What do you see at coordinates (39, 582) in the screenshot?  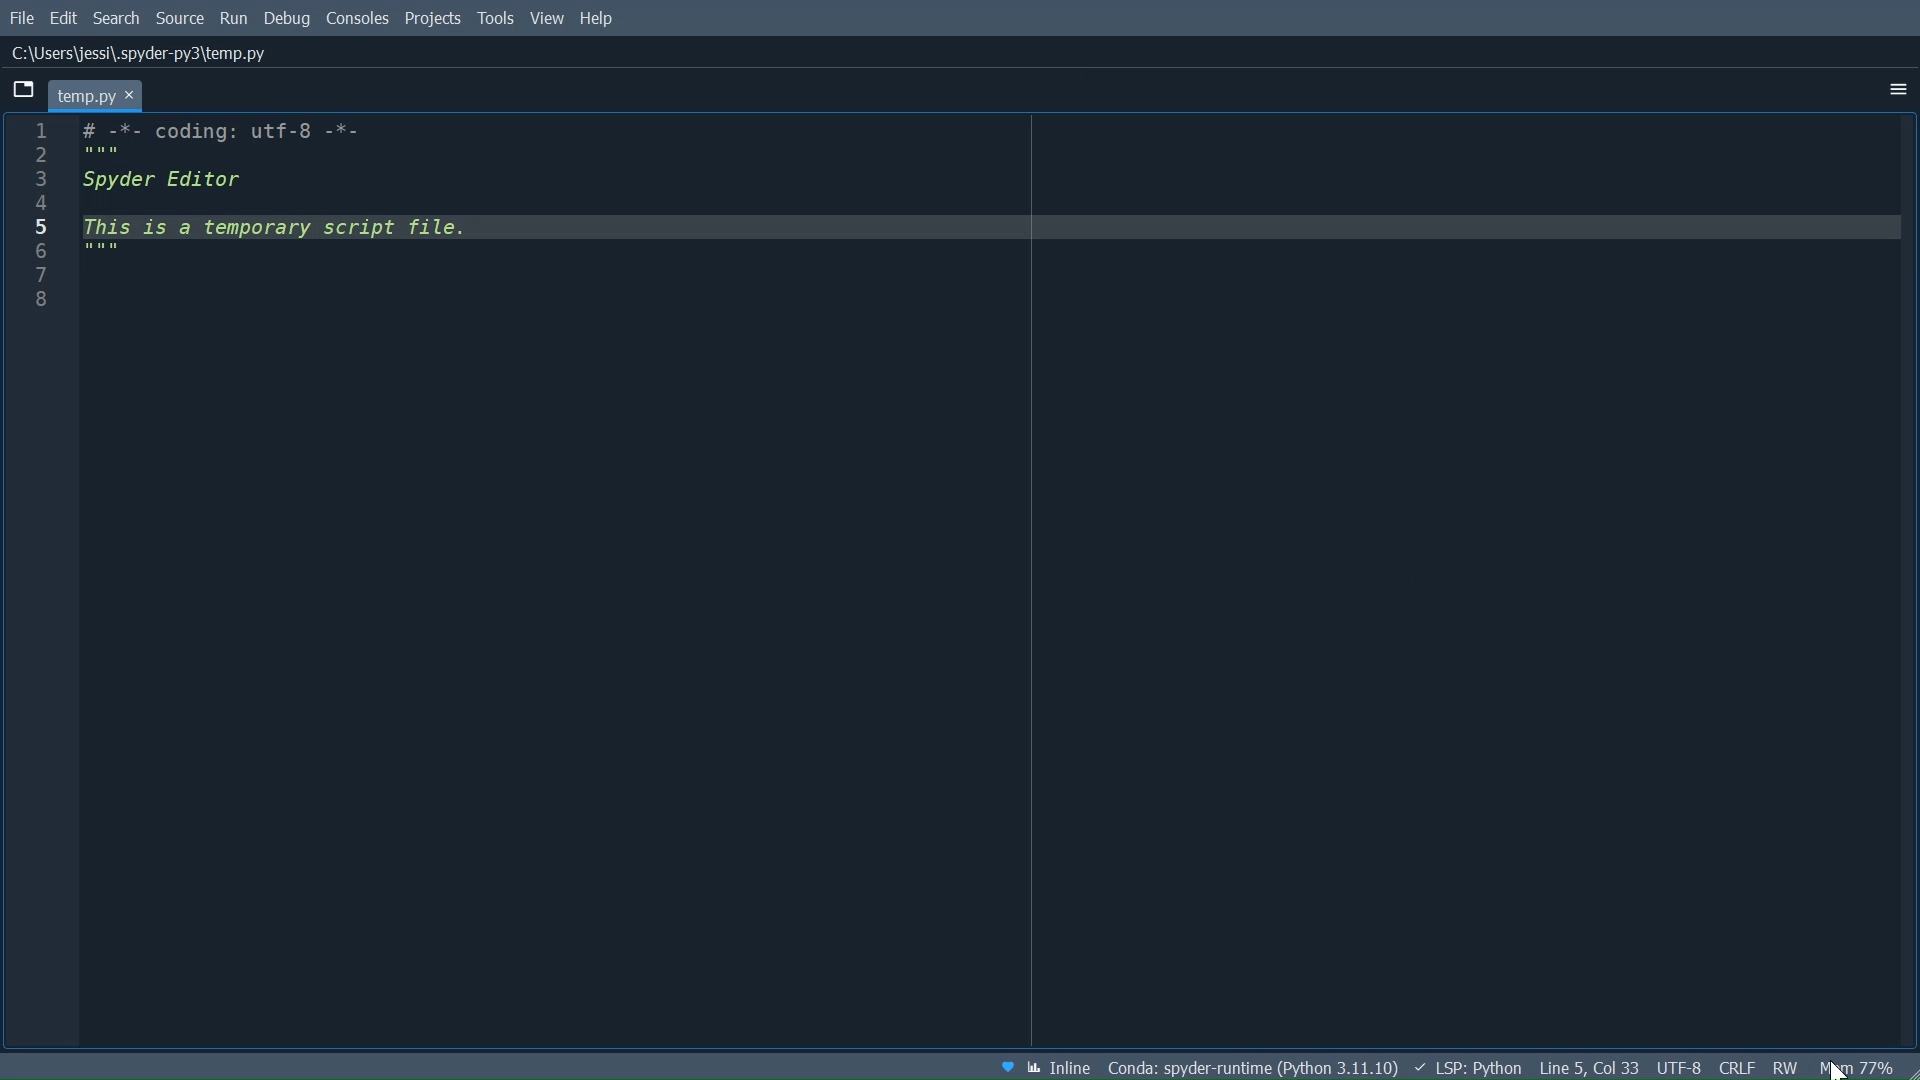 I see `Line column` at bounding box center [39, 582].